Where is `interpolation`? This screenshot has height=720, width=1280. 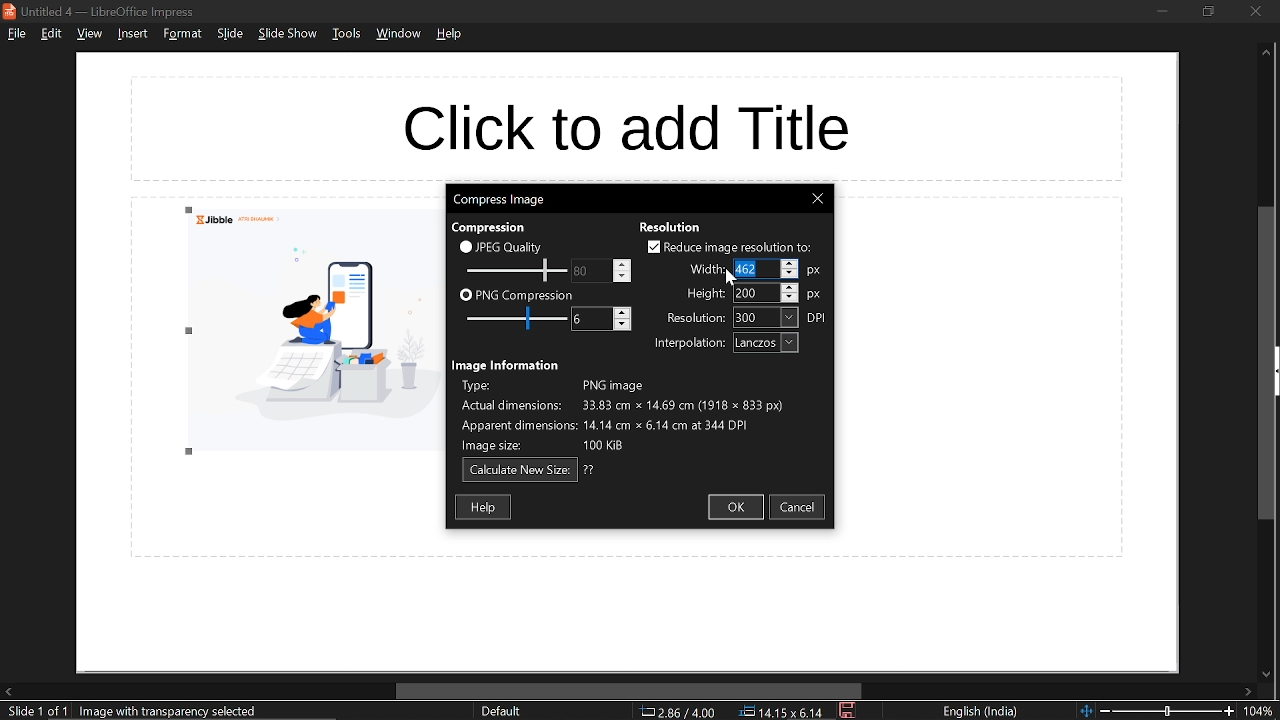
interpolation is located at coordinates (766, 343).